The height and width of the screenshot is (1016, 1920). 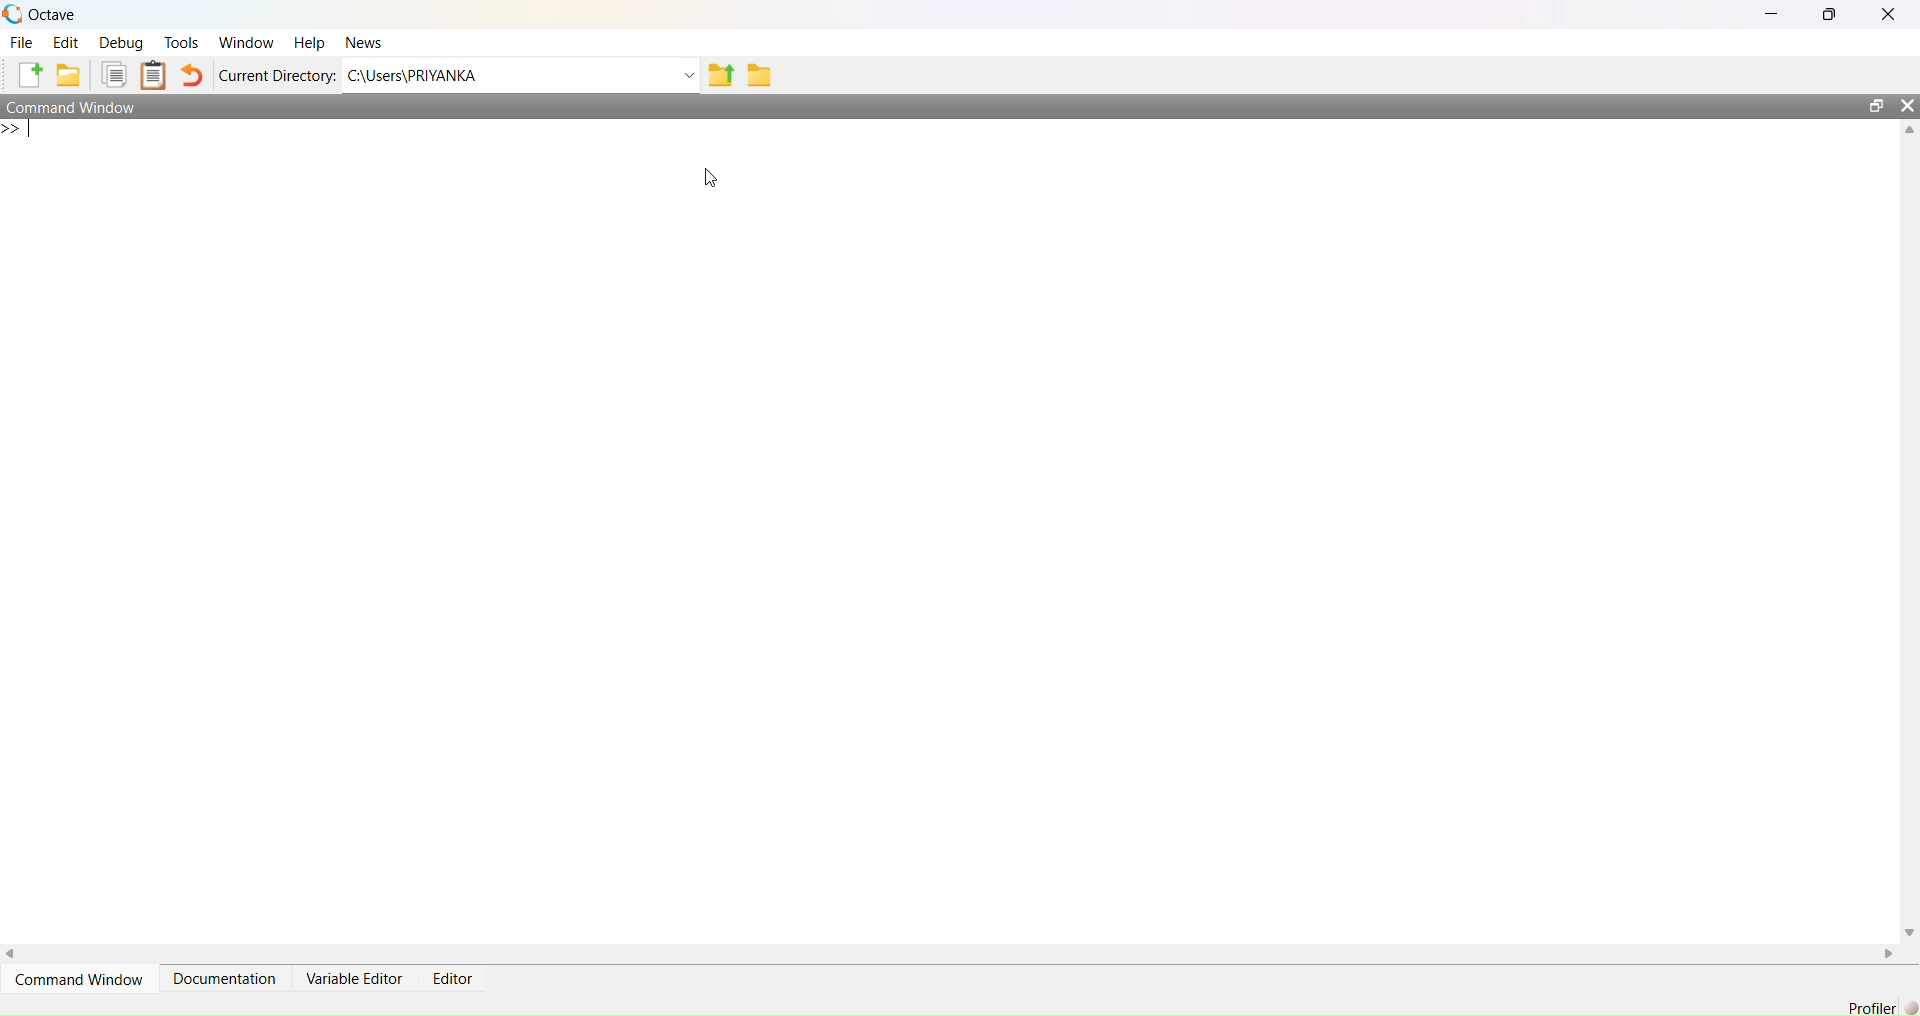 What do you see at coordinates (1907, 106) in the screenshot?
I see `Hide Widget` at bounding box center [1907, 106].